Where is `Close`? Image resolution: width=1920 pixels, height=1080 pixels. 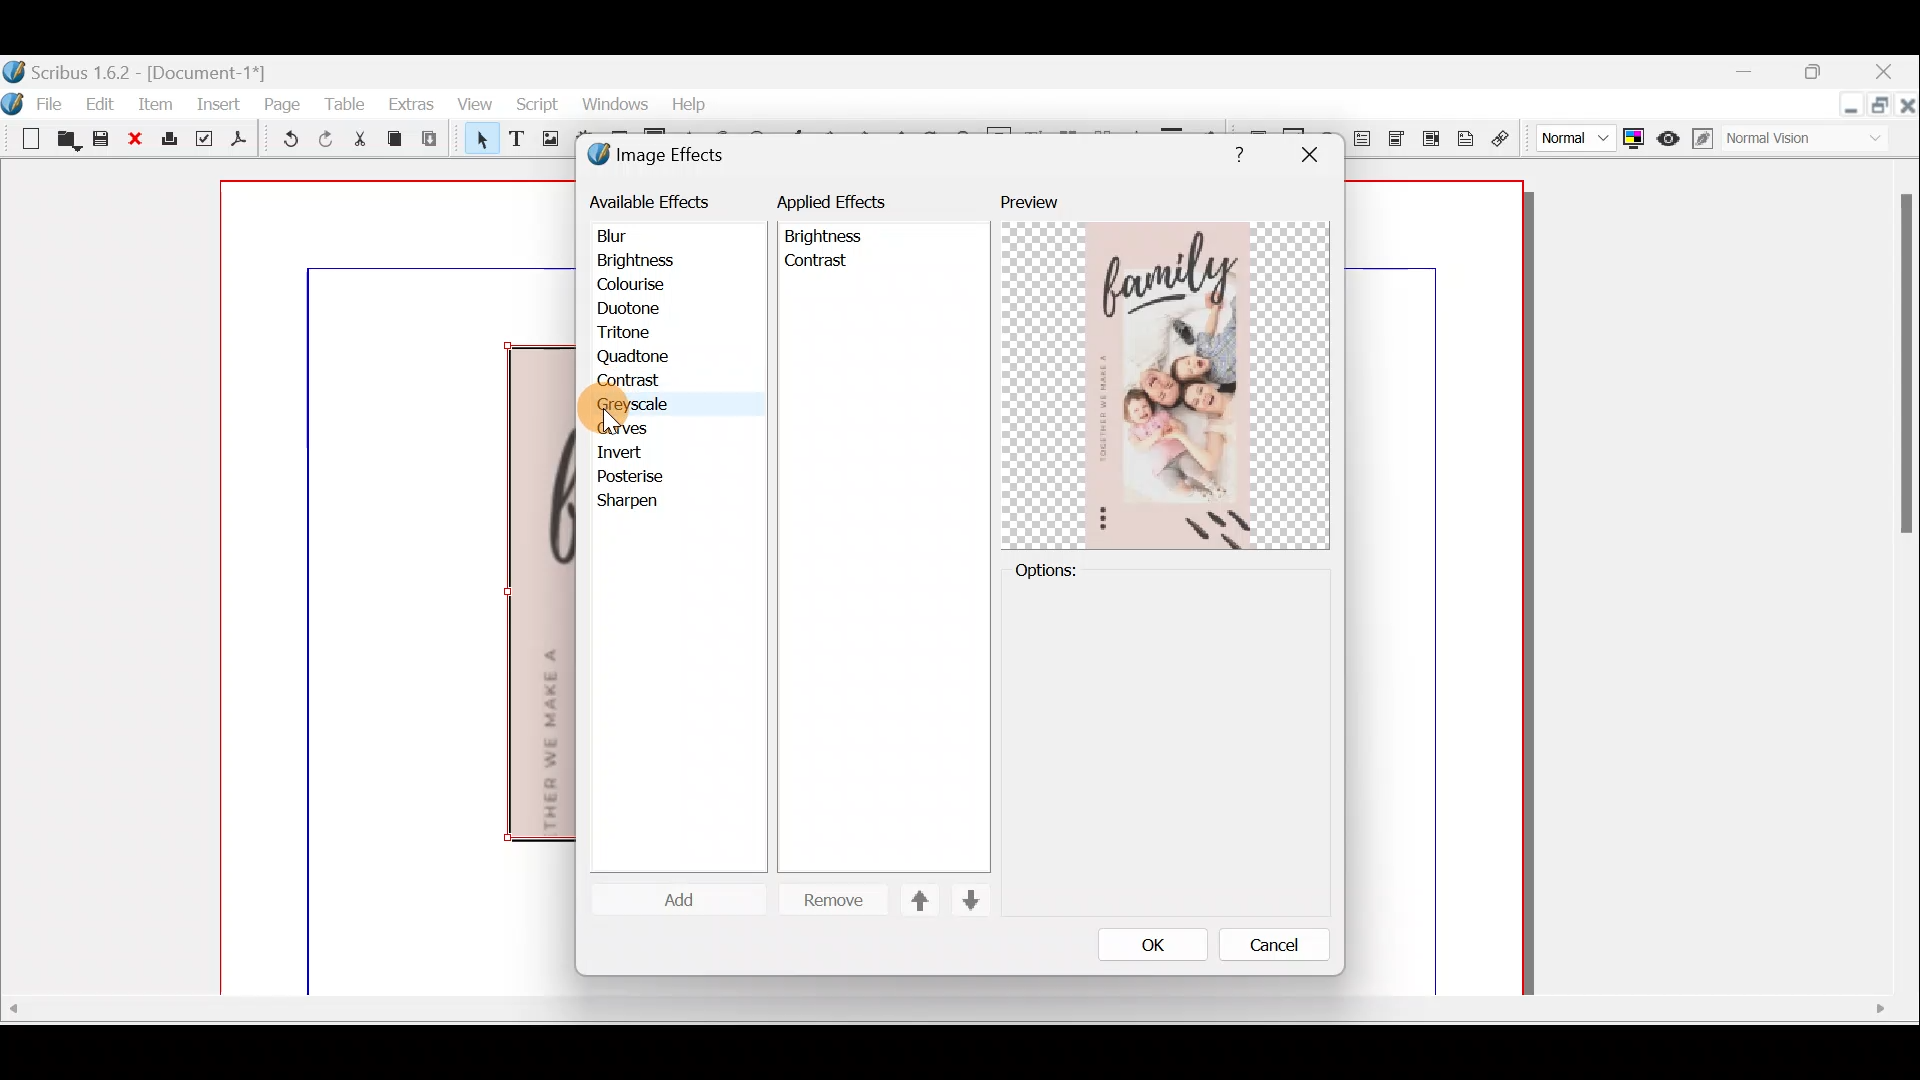
Close is located at coordinates (1890, 71).